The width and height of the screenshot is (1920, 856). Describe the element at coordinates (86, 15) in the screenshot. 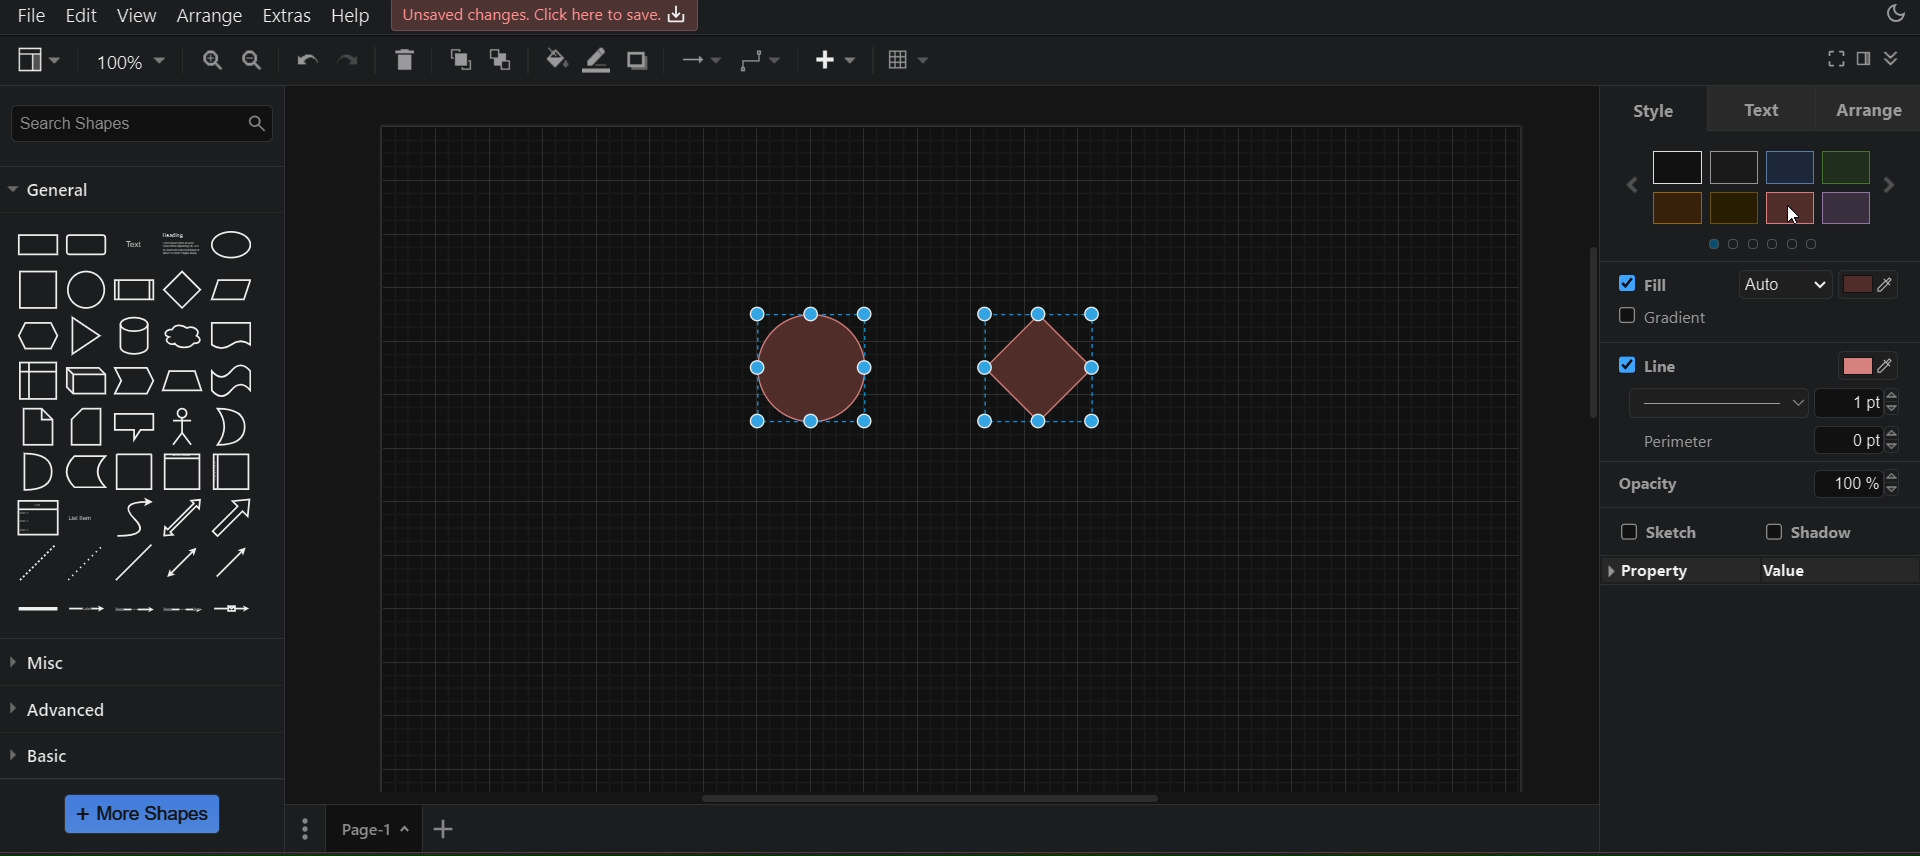

I see `edit` at that location.